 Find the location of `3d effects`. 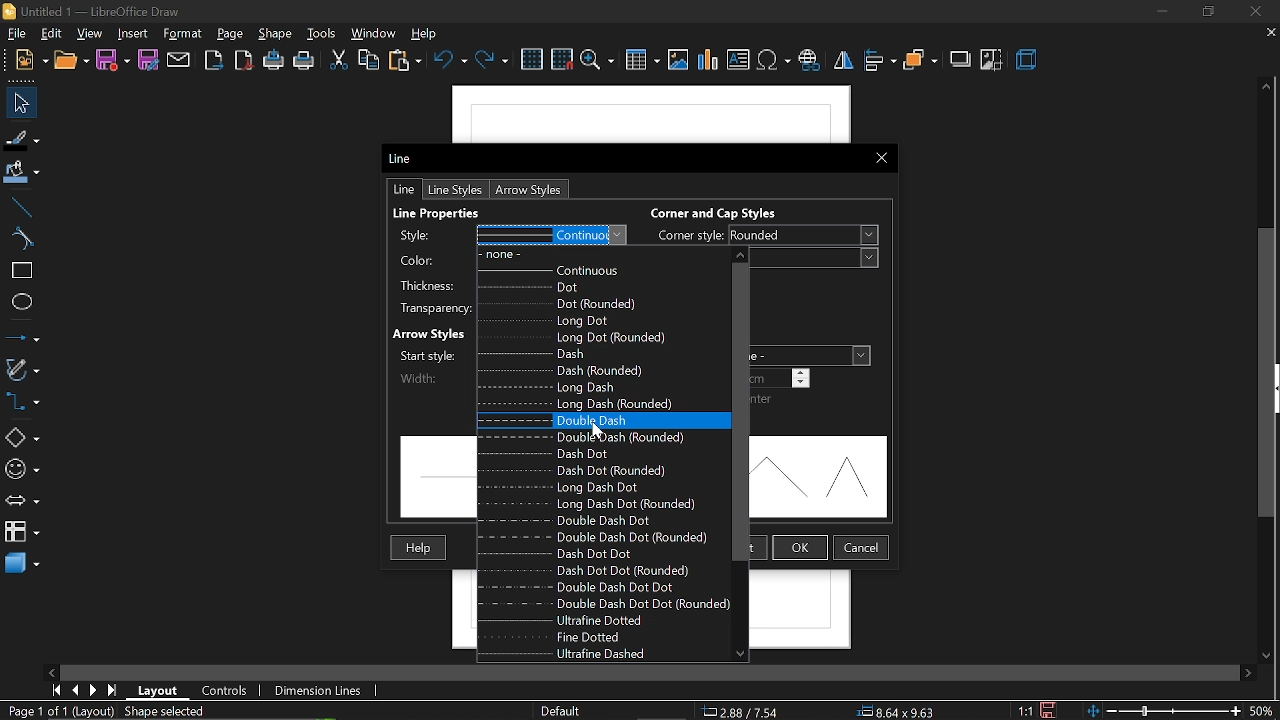

3d effects is located at coordinates (1026, 58).